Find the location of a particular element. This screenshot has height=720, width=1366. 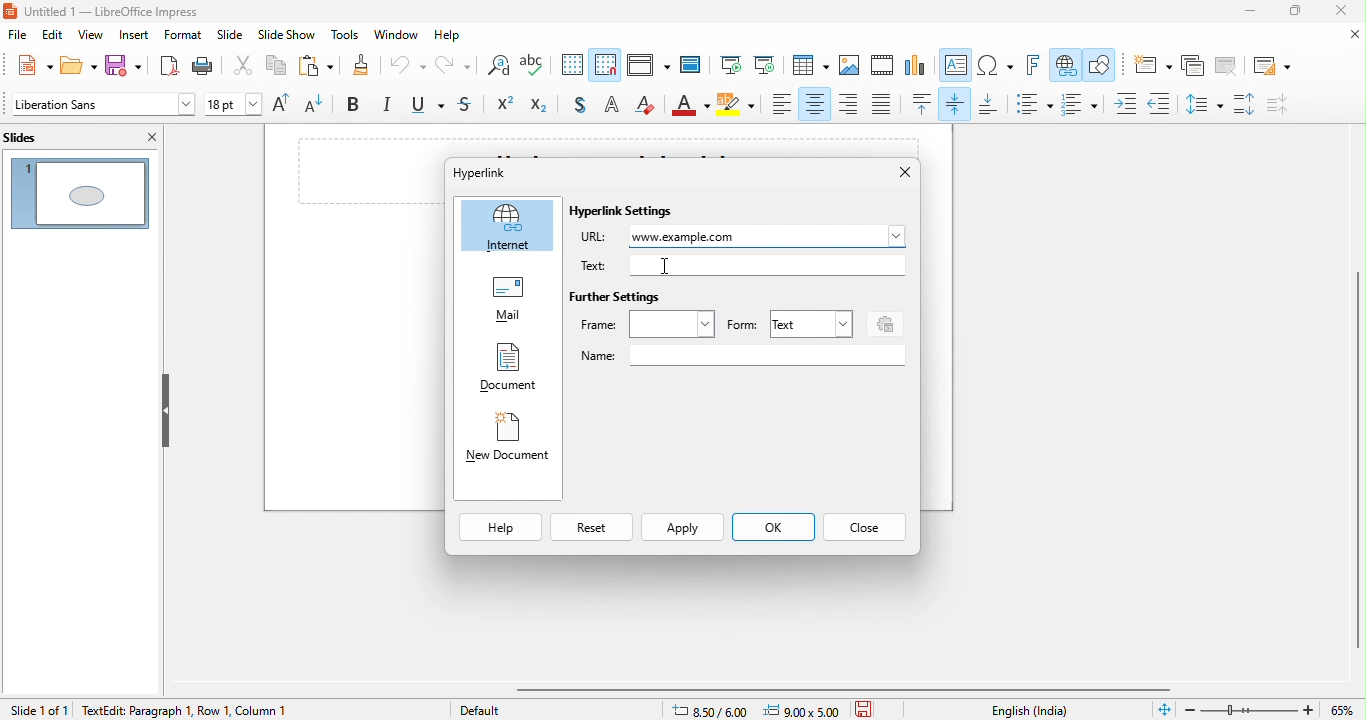

align vertically is located at coordinates (957, 103).